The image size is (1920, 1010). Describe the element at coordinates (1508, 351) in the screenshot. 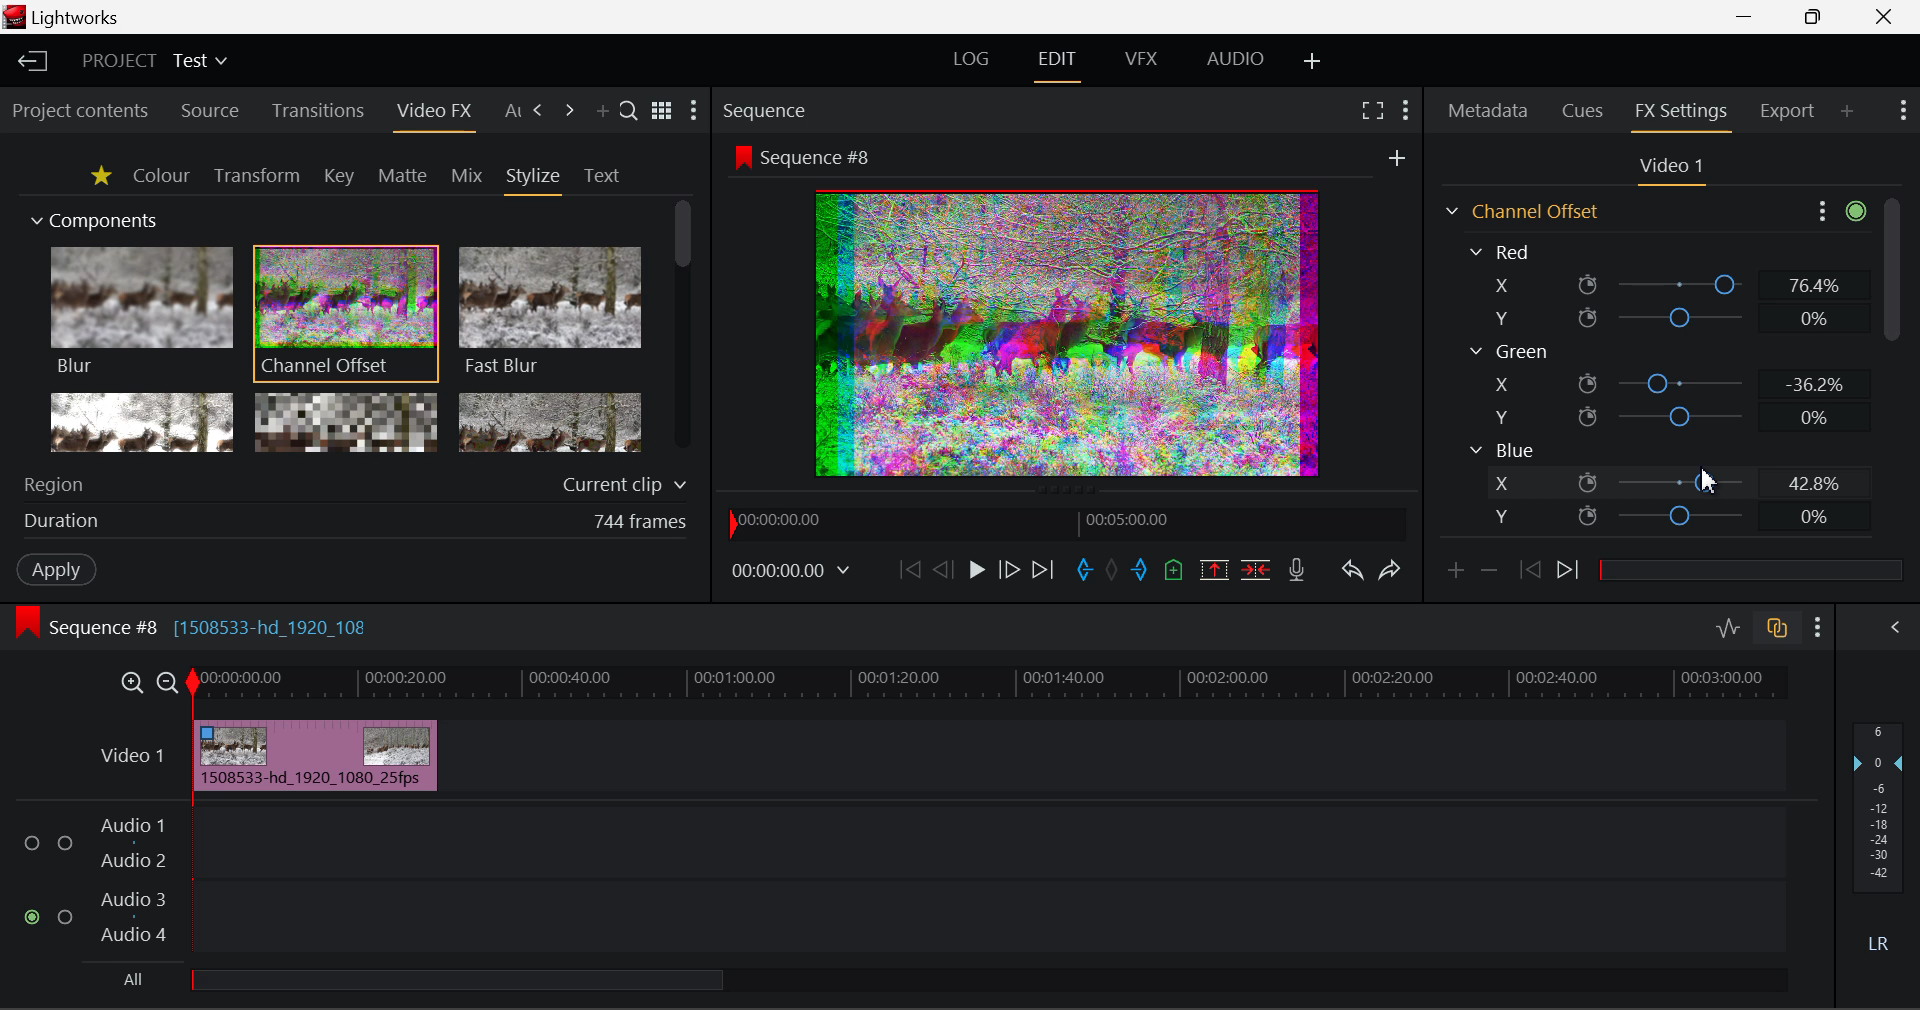

I see `Green` at that location.